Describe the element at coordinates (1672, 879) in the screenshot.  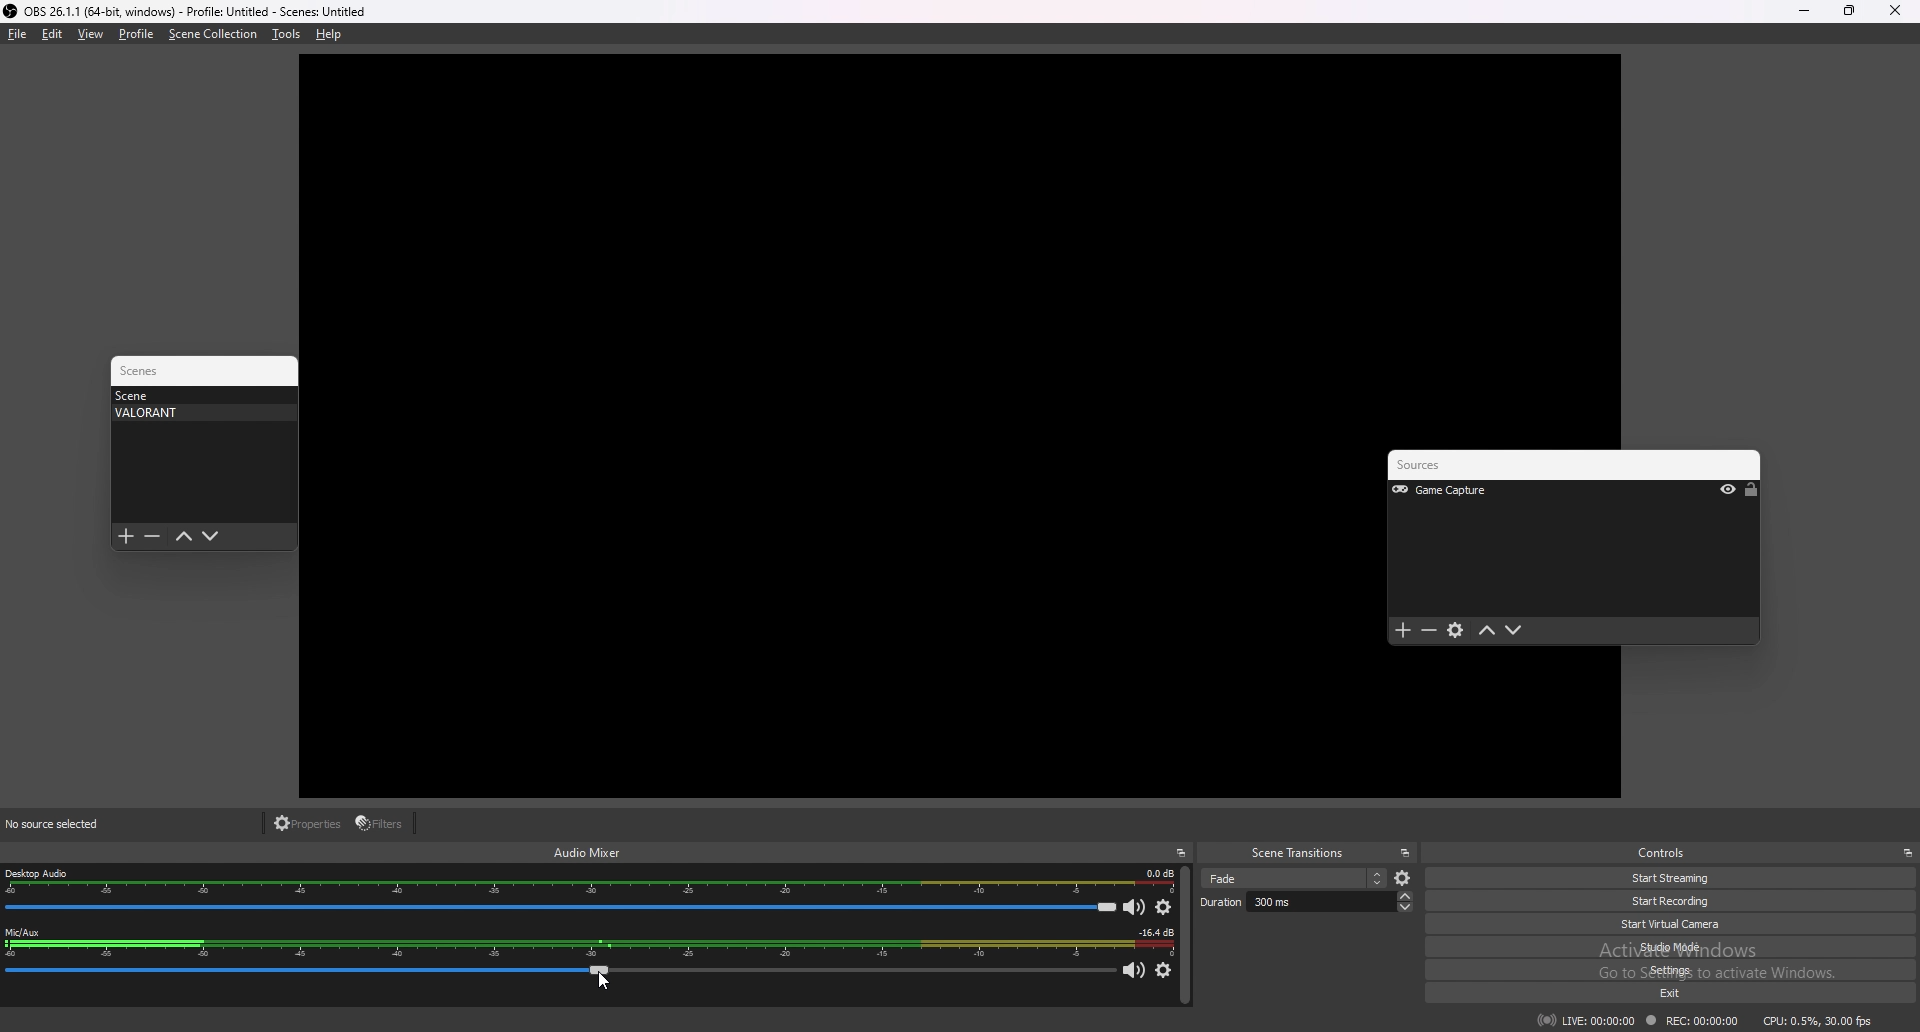
I see `start streaming` at that location.